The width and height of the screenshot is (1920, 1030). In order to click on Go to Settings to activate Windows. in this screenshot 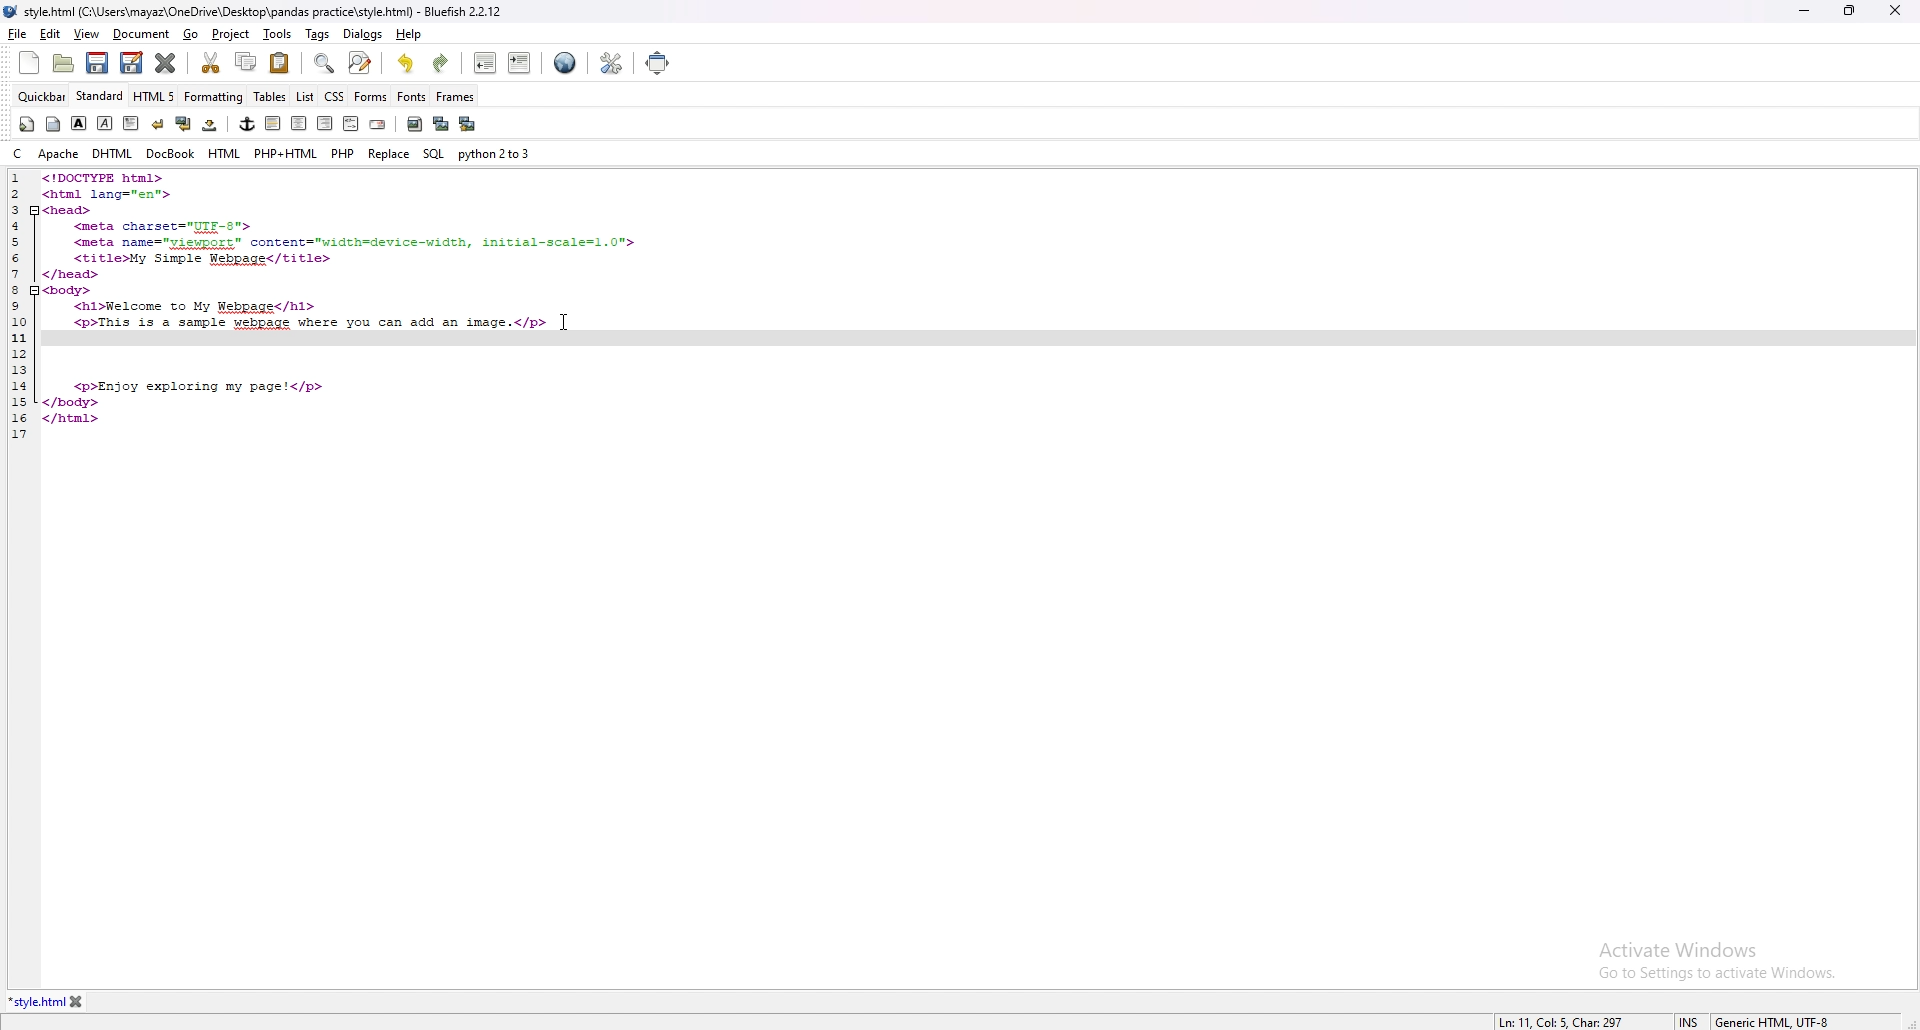, I will do `click(1717, 971)`.